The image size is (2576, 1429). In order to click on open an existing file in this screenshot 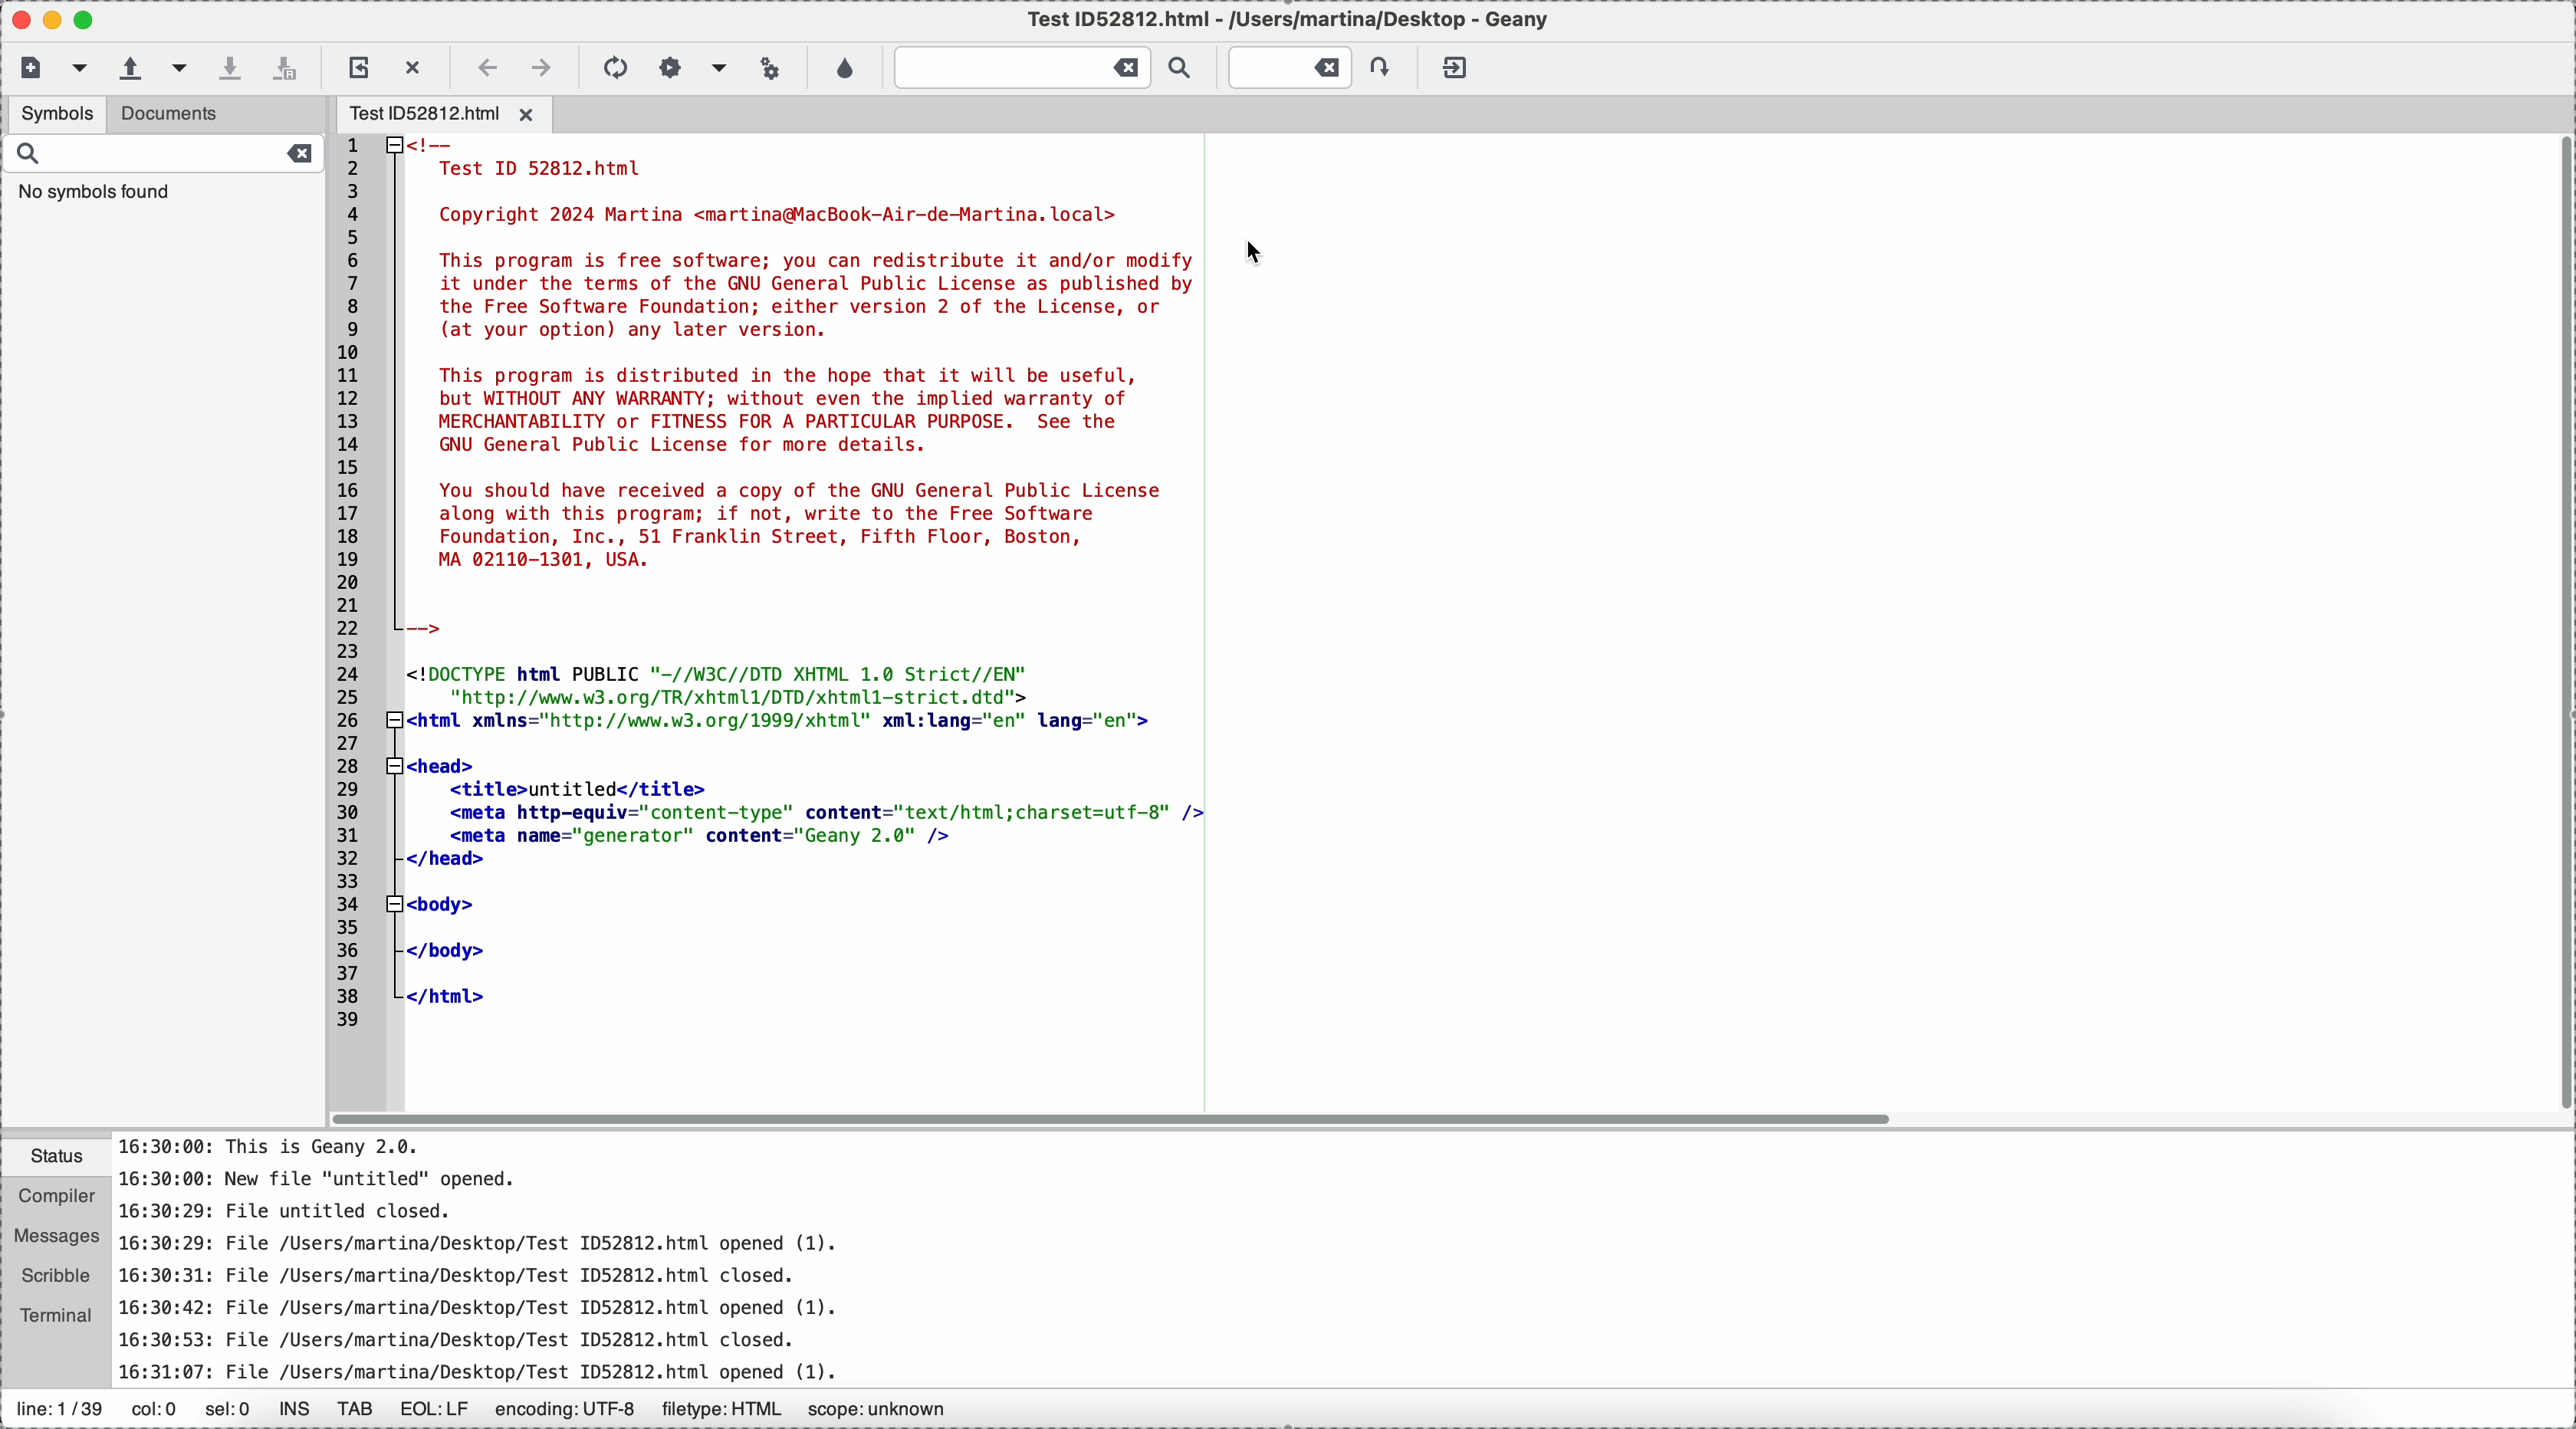, I will do `click(129, 67)`.